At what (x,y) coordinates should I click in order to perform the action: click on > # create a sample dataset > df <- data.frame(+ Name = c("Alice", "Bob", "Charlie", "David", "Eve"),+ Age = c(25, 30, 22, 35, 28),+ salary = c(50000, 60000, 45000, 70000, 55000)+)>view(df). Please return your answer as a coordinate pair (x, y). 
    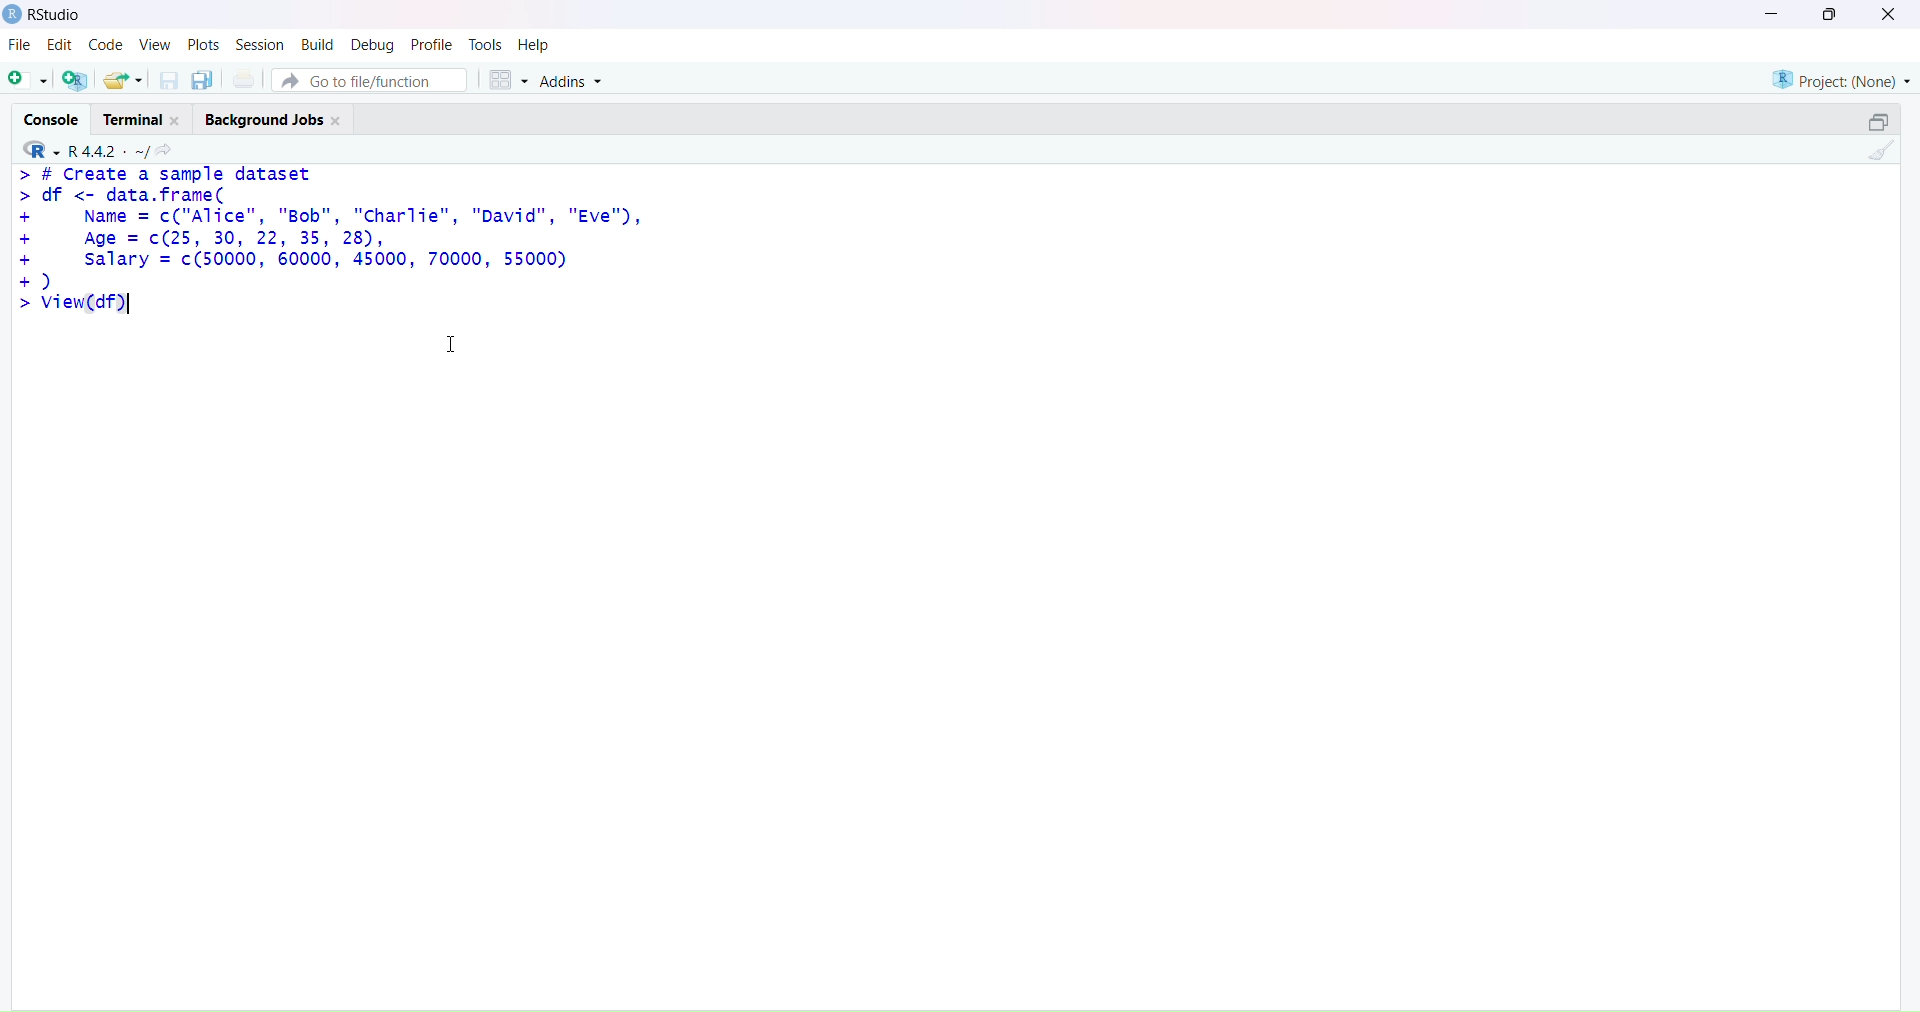
    Looking at the image, I should click on (346, 245).